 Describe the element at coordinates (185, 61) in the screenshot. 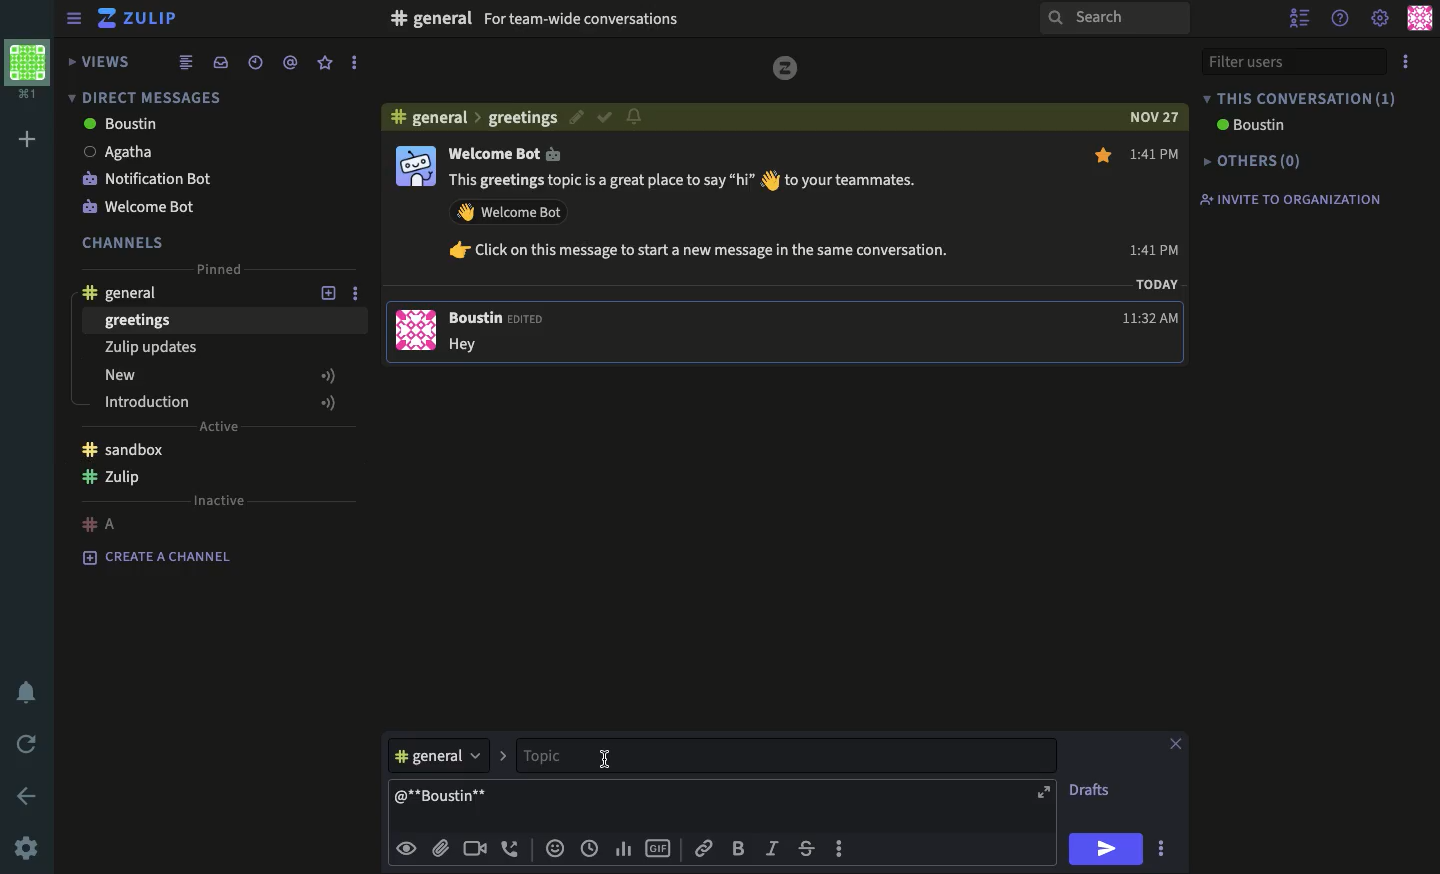

I see `list view` at that location.